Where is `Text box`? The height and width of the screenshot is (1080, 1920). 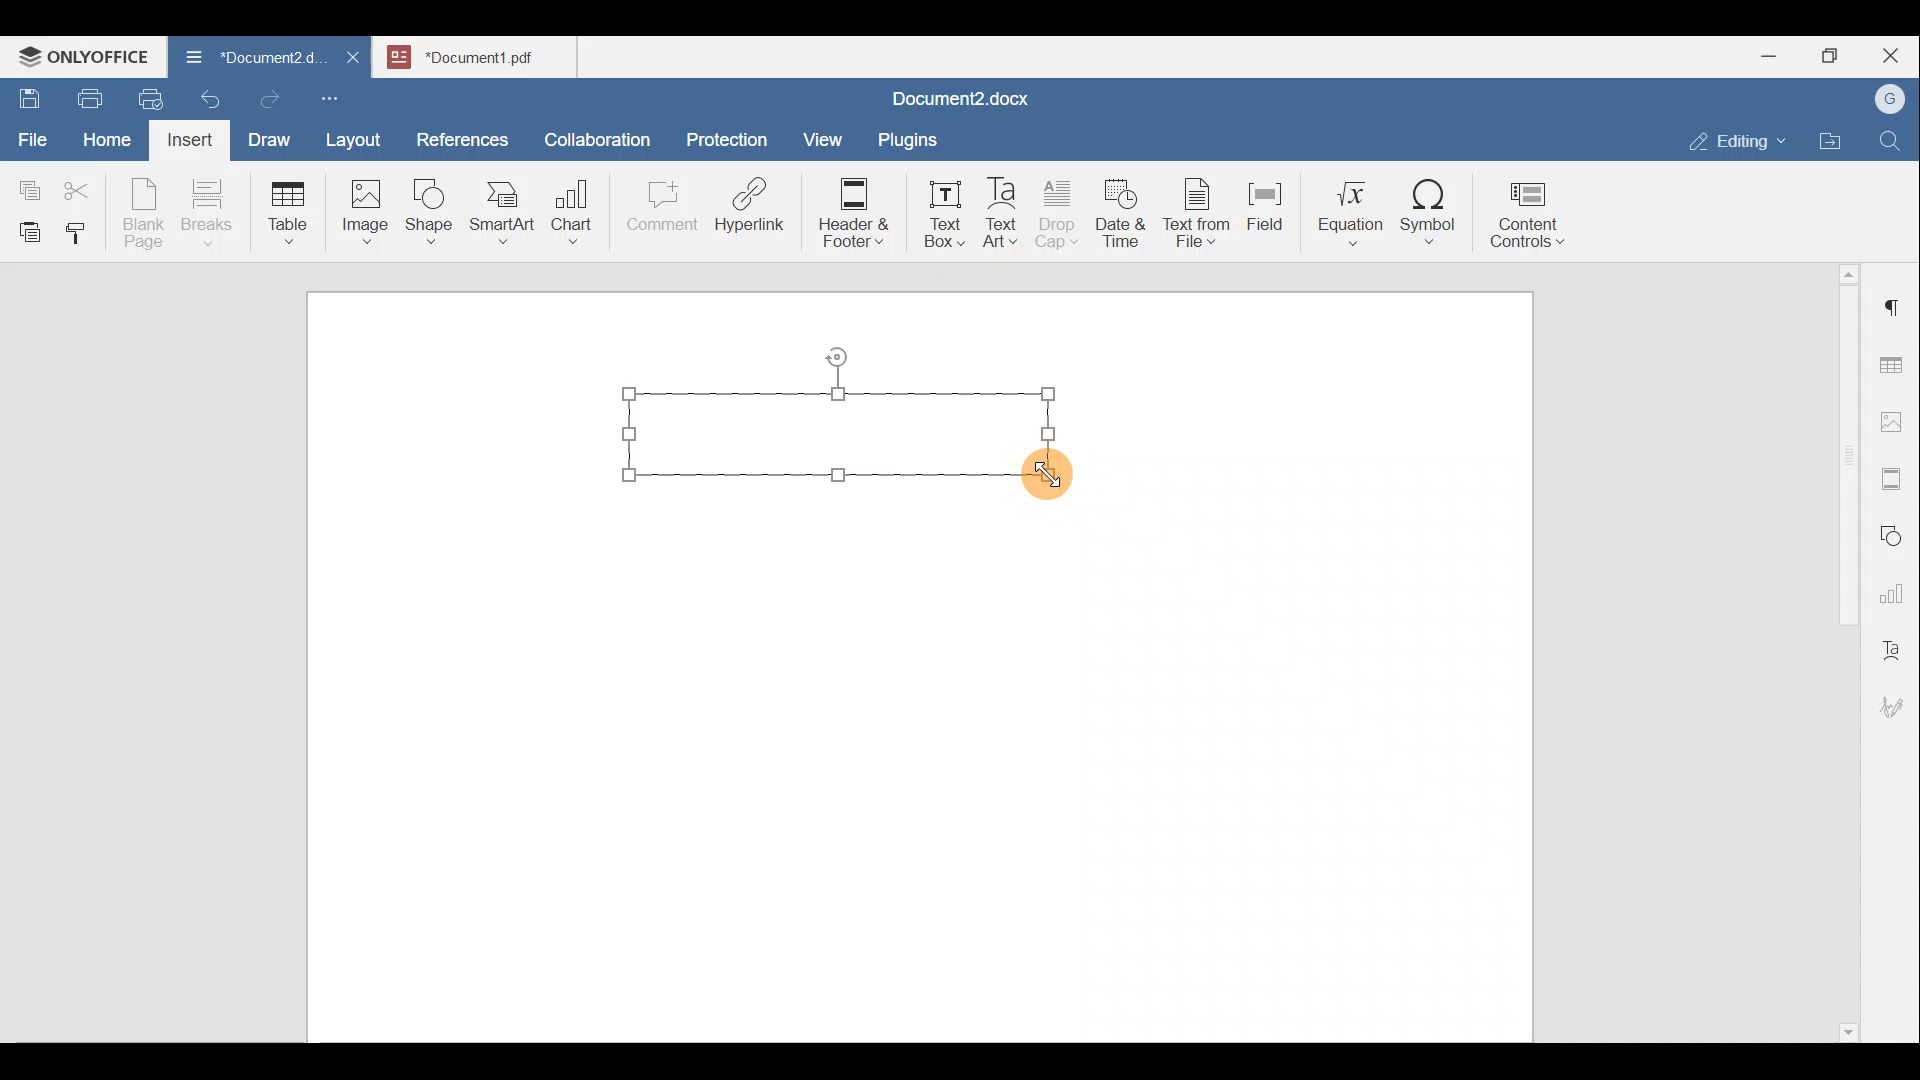
Text box is located at coordinates (931, 214).